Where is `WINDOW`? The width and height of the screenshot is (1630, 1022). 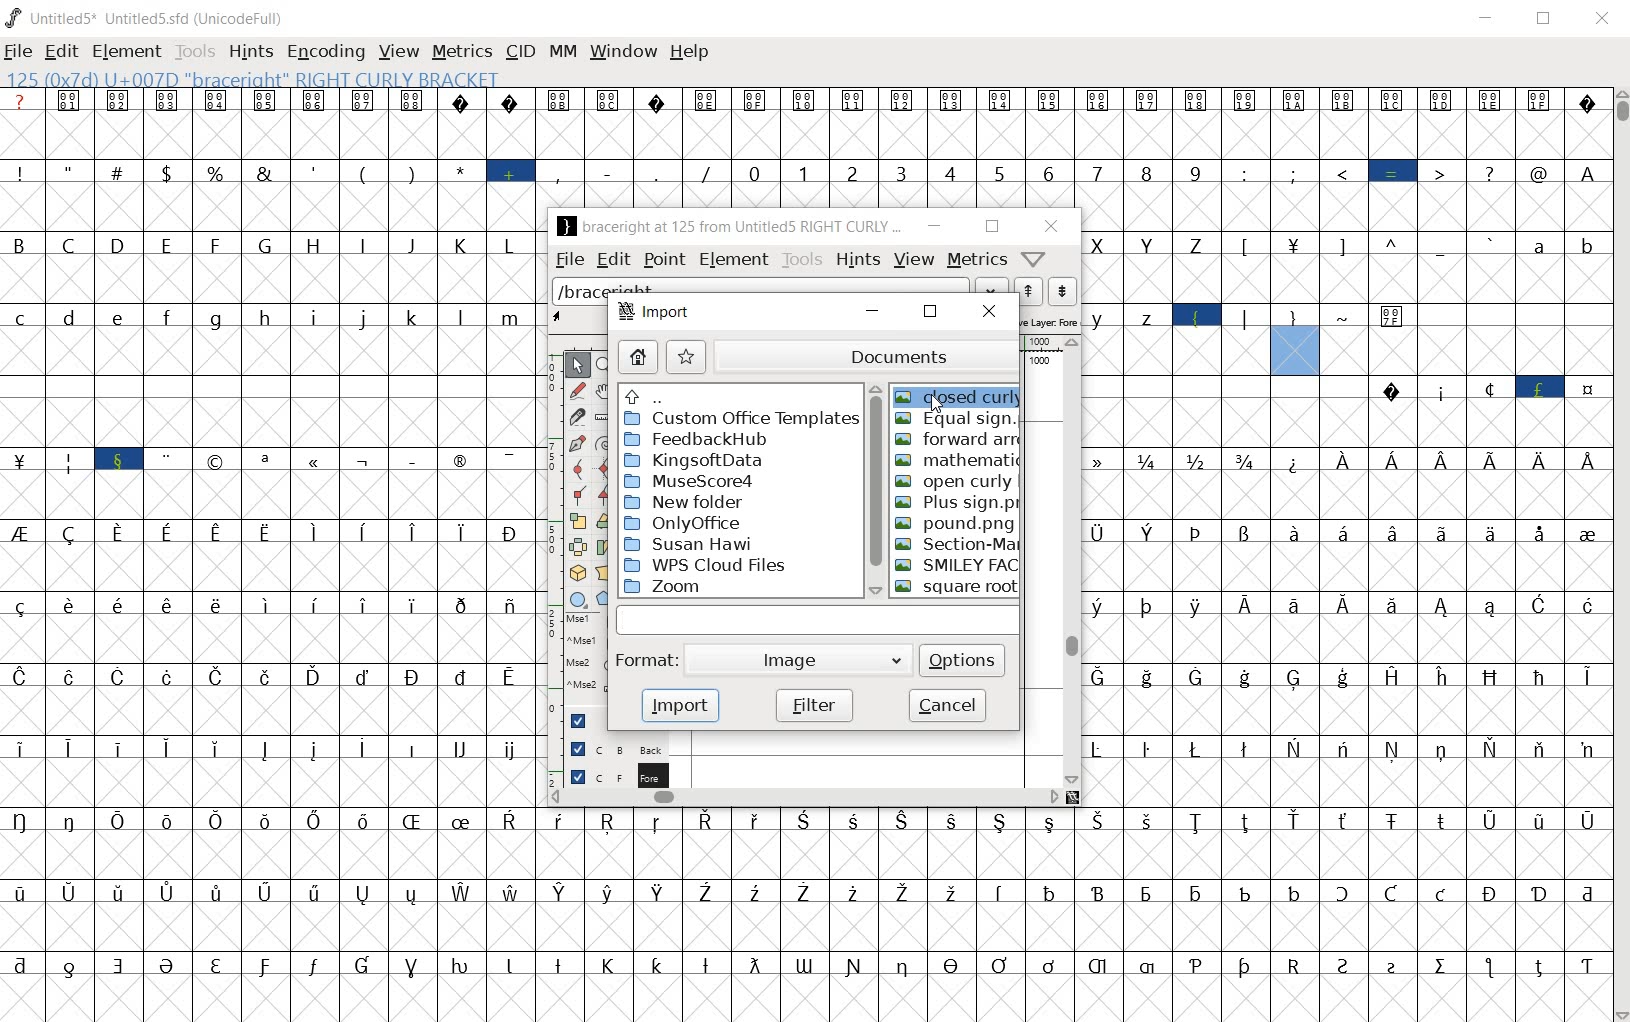 WINDOW is located at coordinates (624, 50).